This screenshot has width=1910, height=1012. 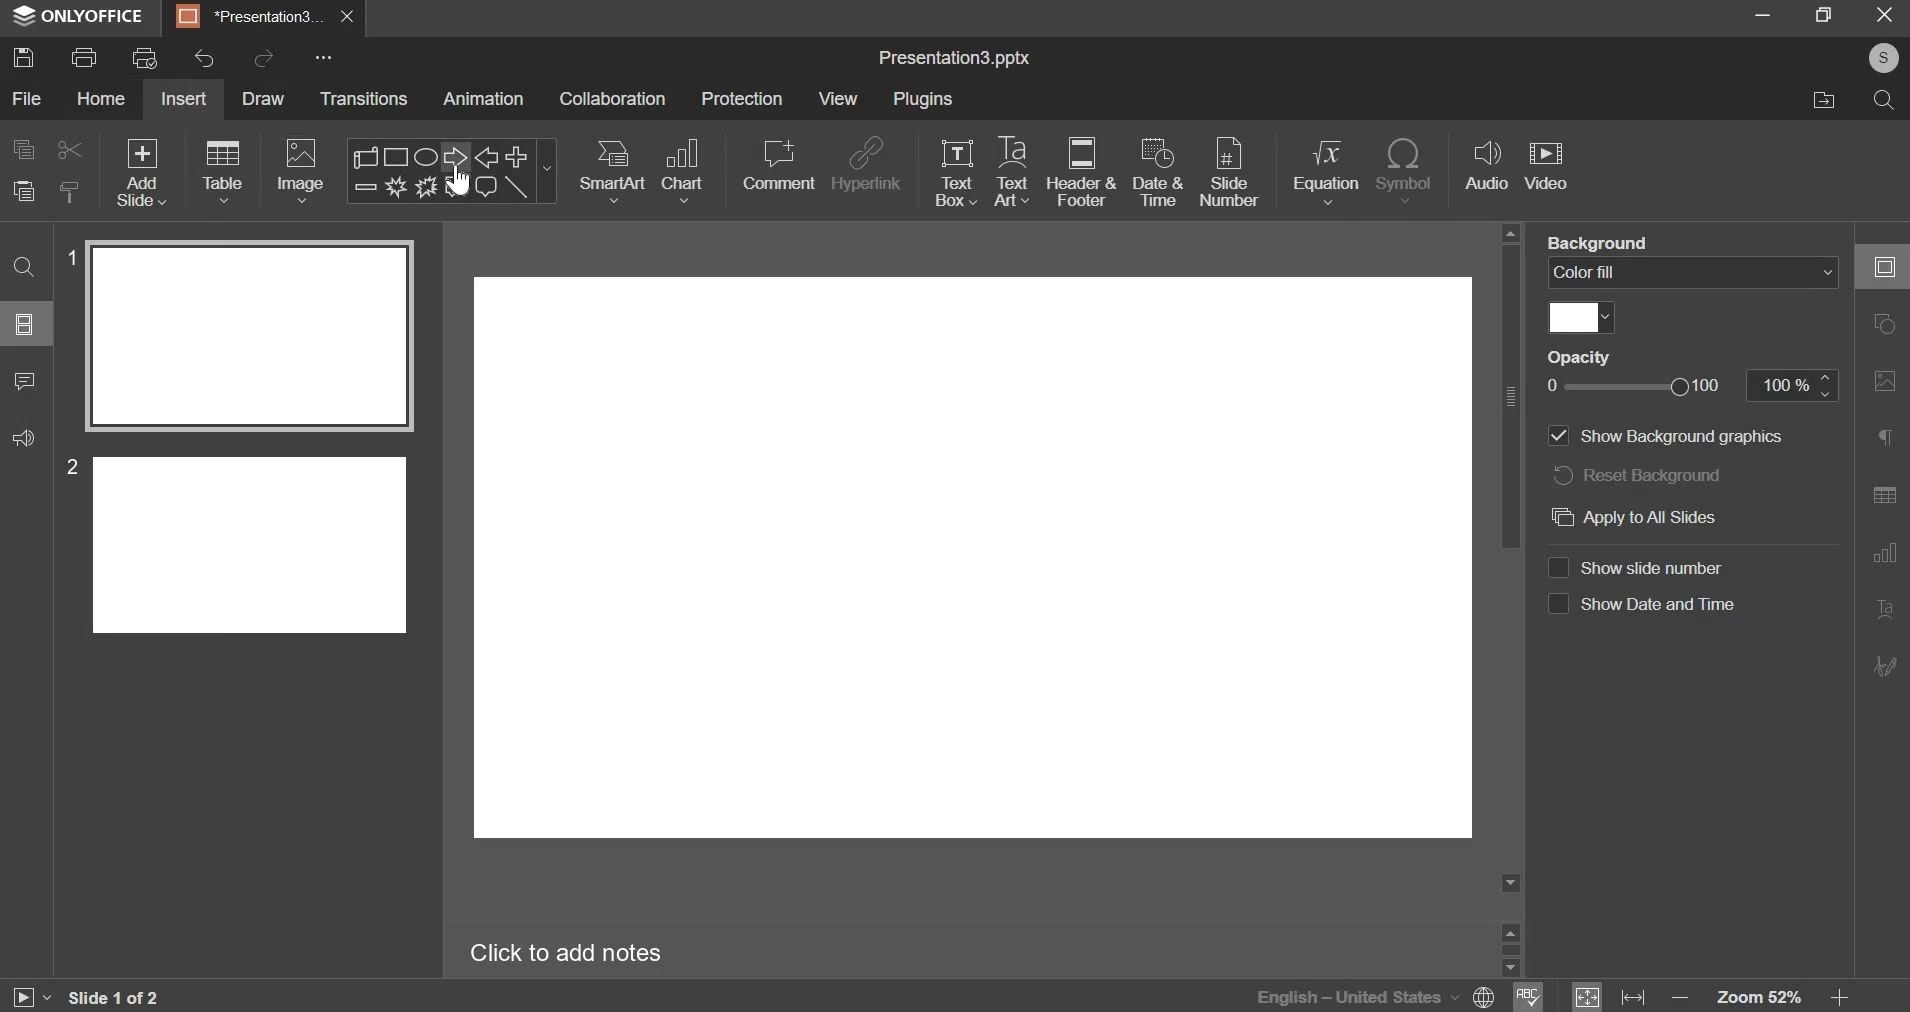 I want to click on hyperlink, so click(x=868, y=163).